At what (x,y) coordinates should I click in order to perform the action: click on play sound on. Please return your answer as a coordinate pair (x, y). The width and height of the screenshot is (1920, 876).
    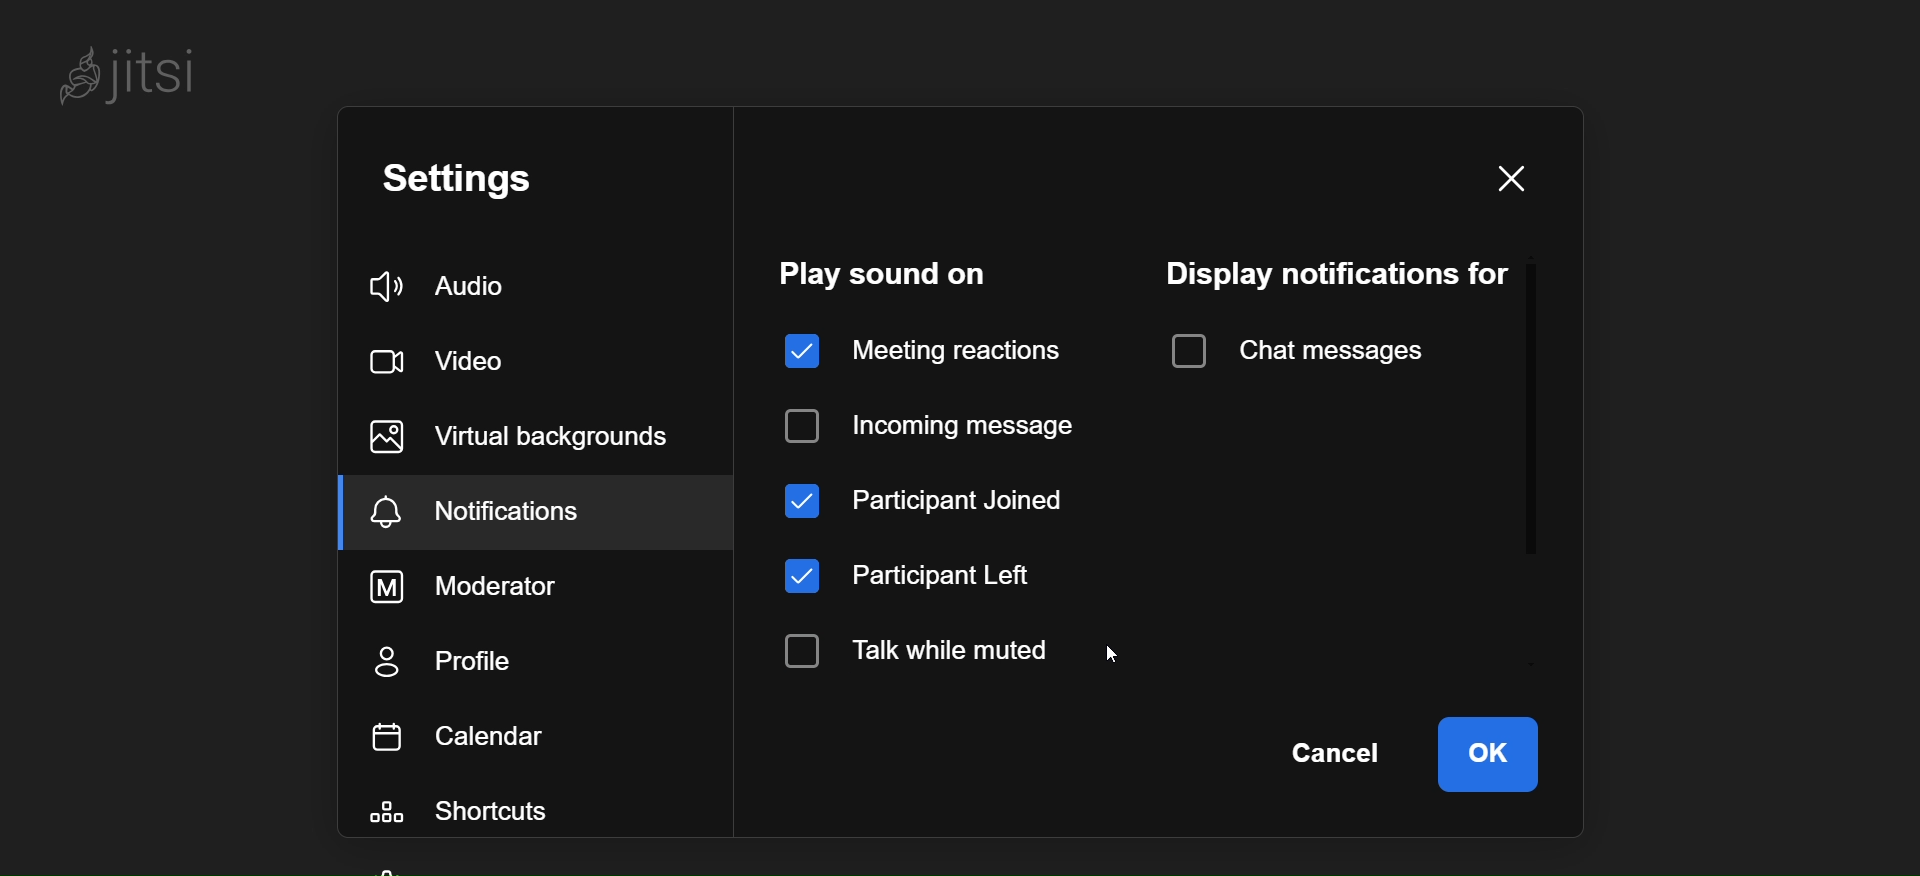
    Looking at the image, I should click on (893, 273).